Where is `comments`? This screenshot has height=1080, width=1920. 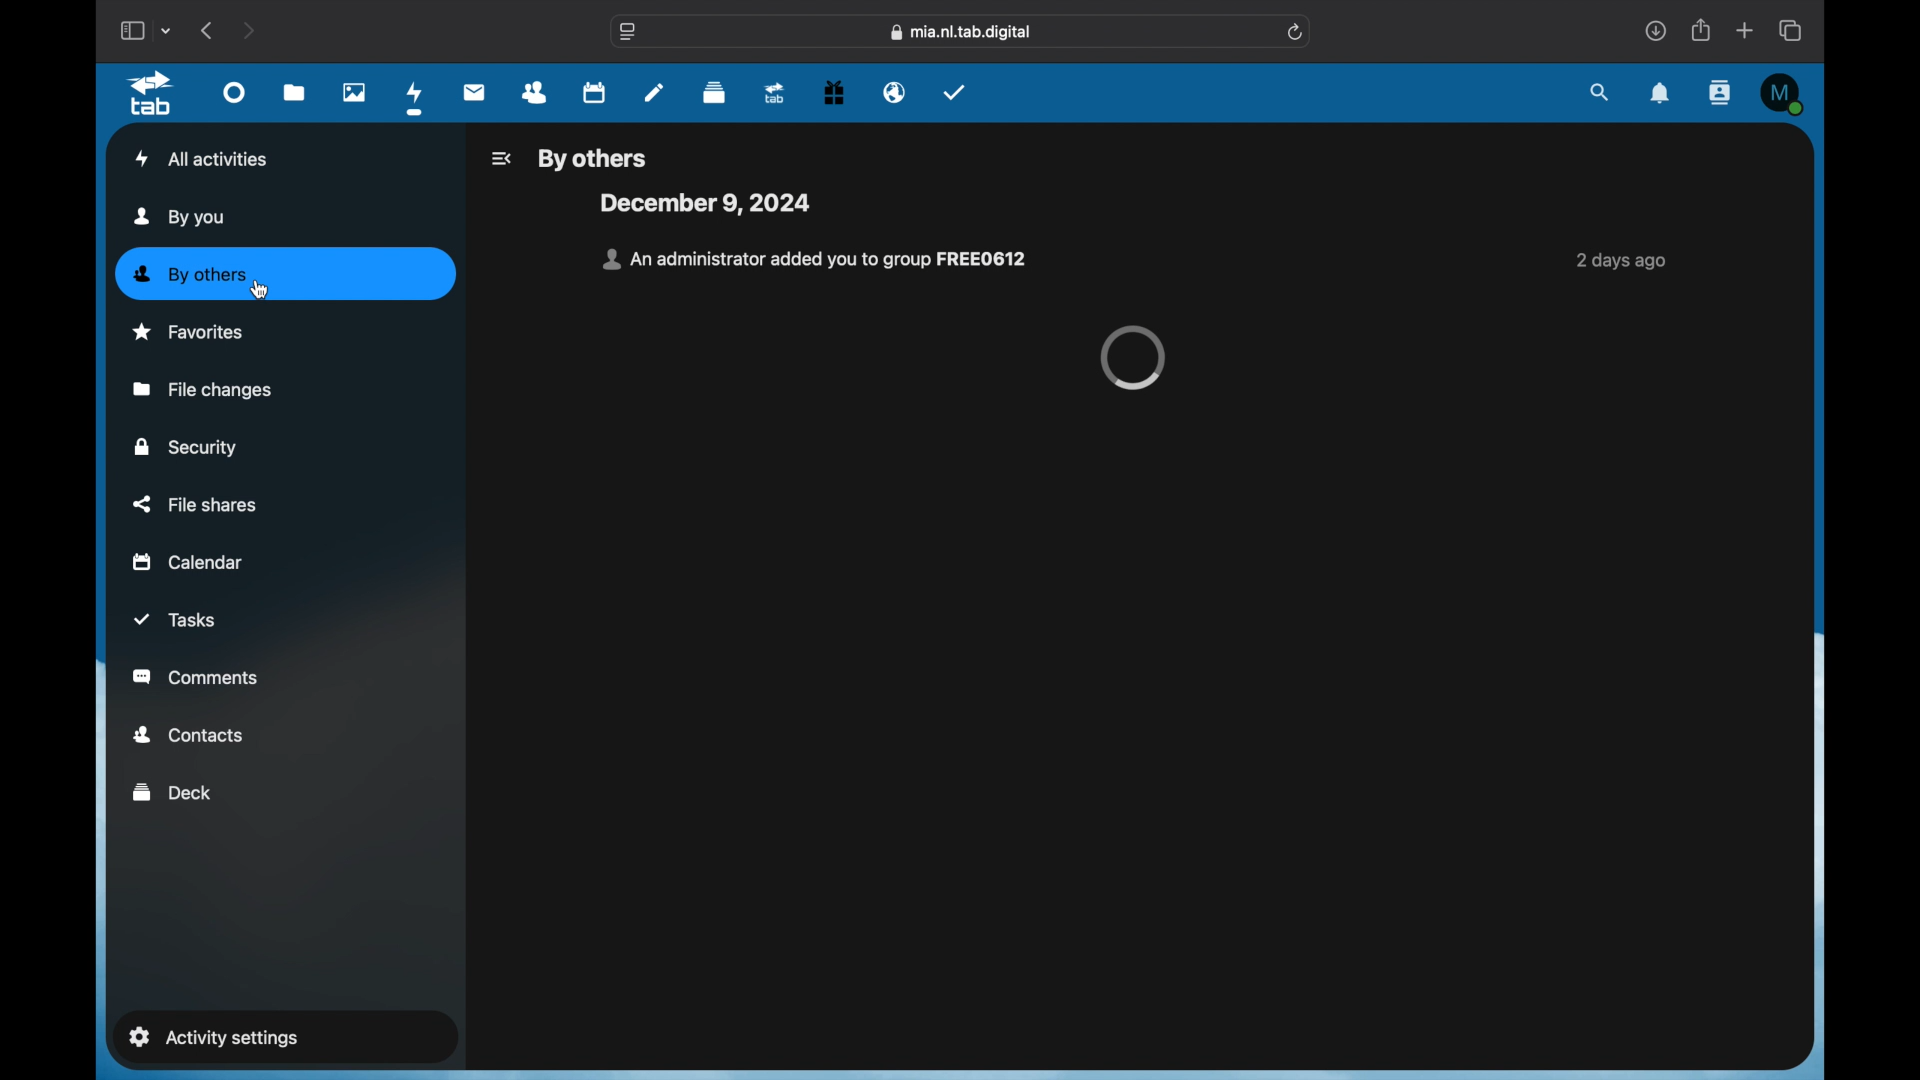 comments is located at coordinates (196, 677).